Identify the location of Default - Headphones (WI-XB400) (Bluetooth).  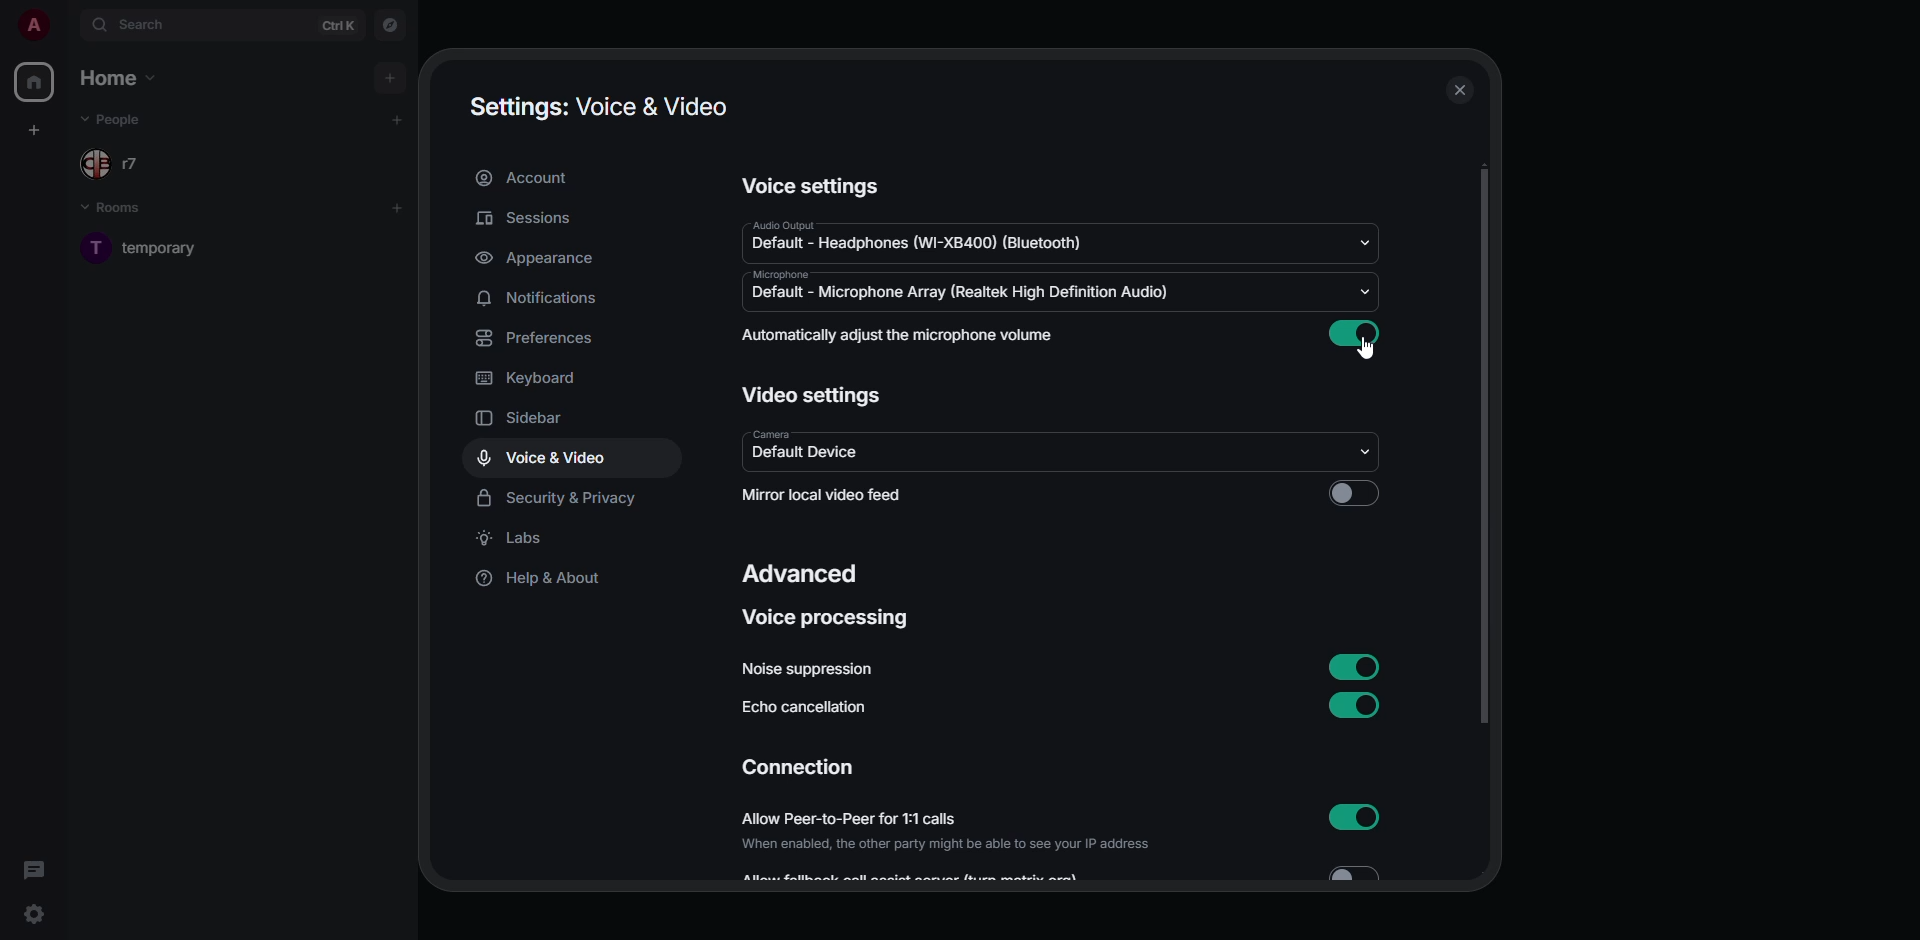
(920, 247).